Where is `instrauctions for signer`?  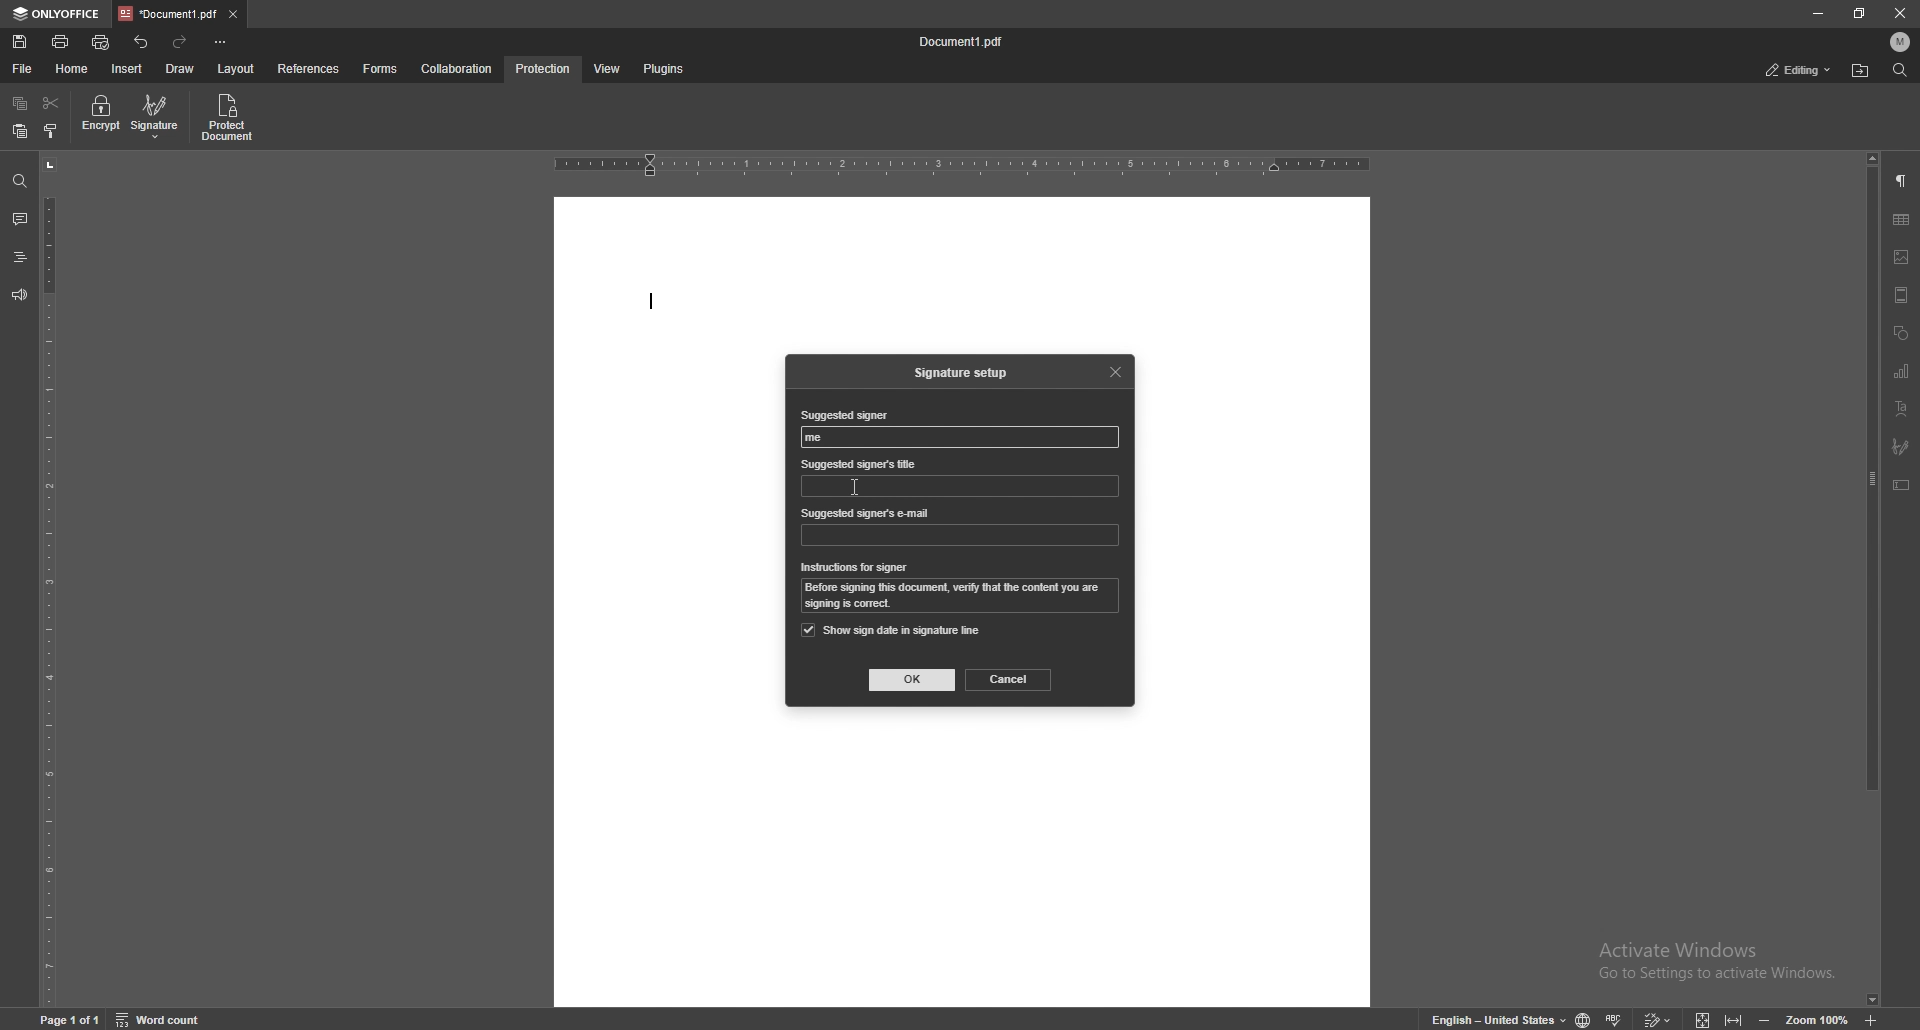
instrauctions for signer is located at coordinates (855, 568).